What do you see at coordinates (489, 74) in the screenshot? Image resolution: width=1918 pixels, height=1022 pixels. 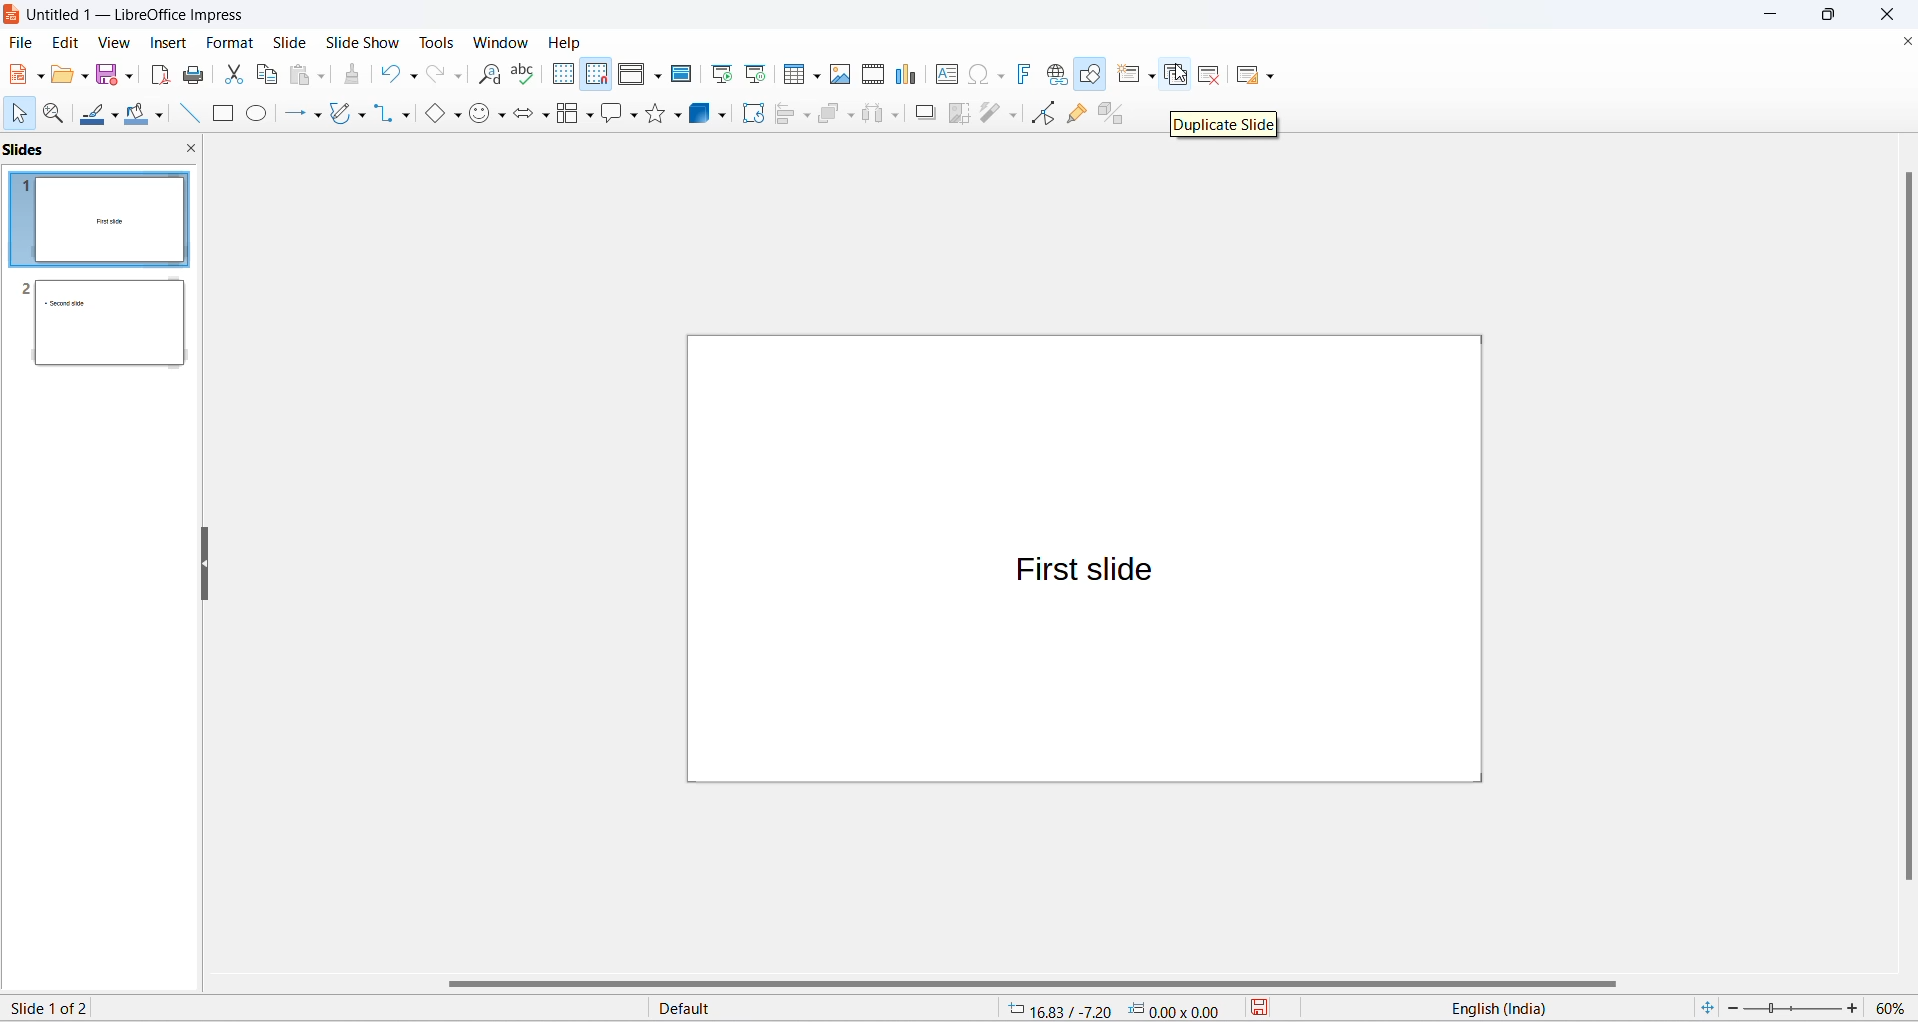 I see `find and replace` at bounding box center [489, 74].